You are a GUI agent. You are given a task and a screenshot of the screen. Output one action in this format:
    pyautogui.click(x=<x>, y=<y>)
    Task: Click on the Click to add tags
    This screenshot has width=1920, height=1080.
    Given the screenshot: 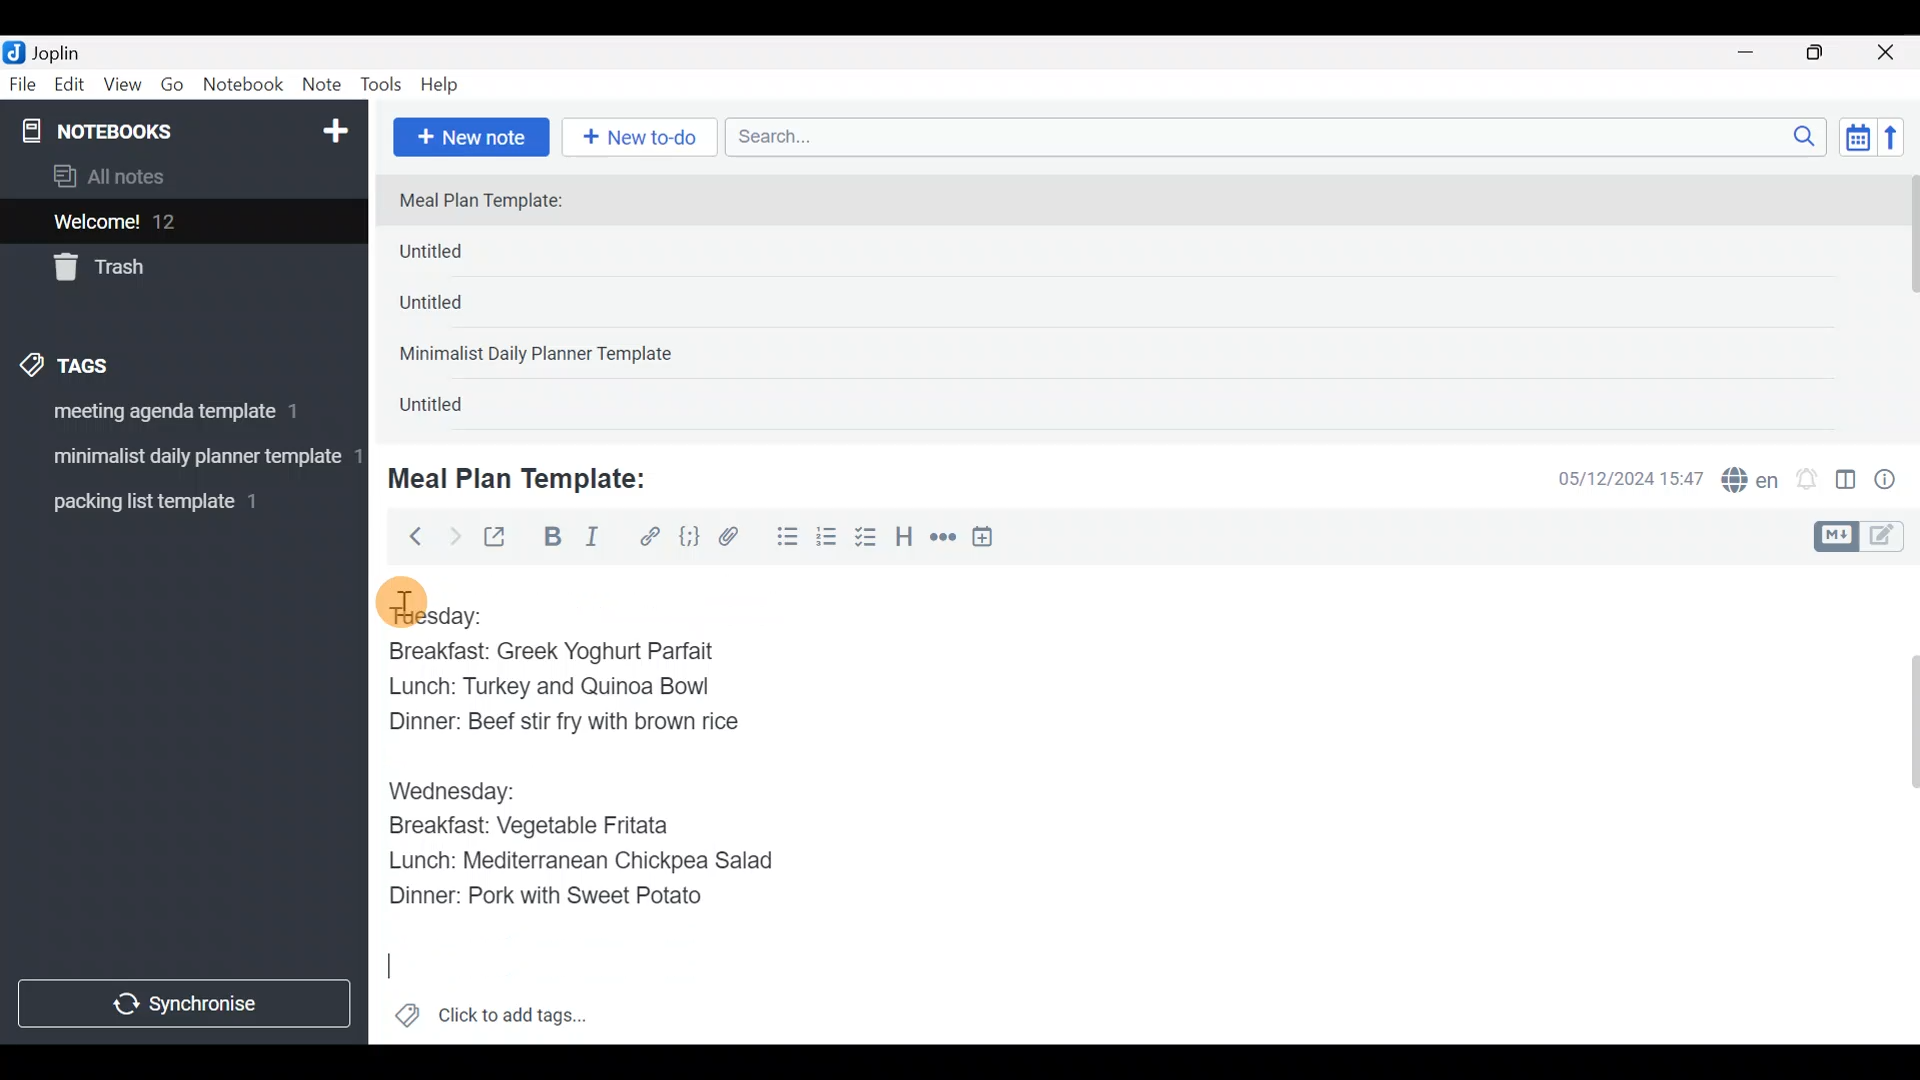 What is the action you would take?
    pyautogui.click(x=490, y=1022)
    